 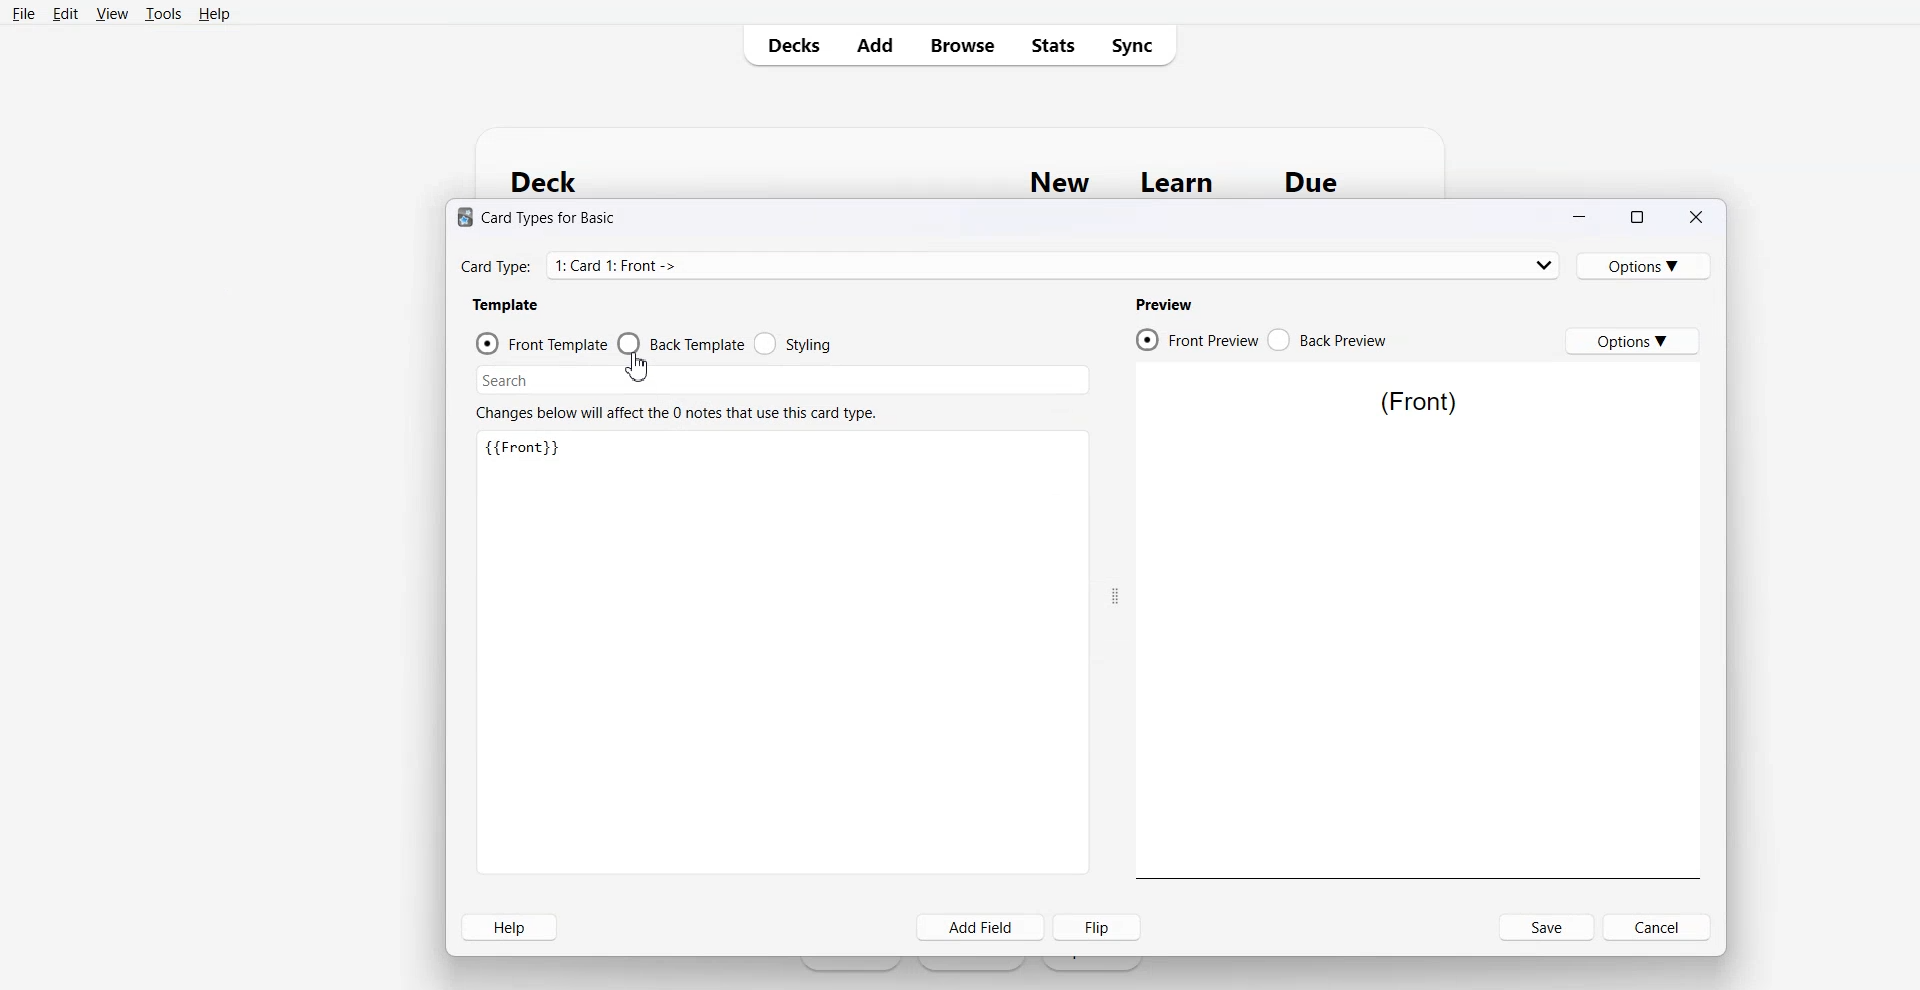 What do you see at coordinates (530, 449) in the screenshot?
I see `{{Front}}` at bounding box center [530, 449].